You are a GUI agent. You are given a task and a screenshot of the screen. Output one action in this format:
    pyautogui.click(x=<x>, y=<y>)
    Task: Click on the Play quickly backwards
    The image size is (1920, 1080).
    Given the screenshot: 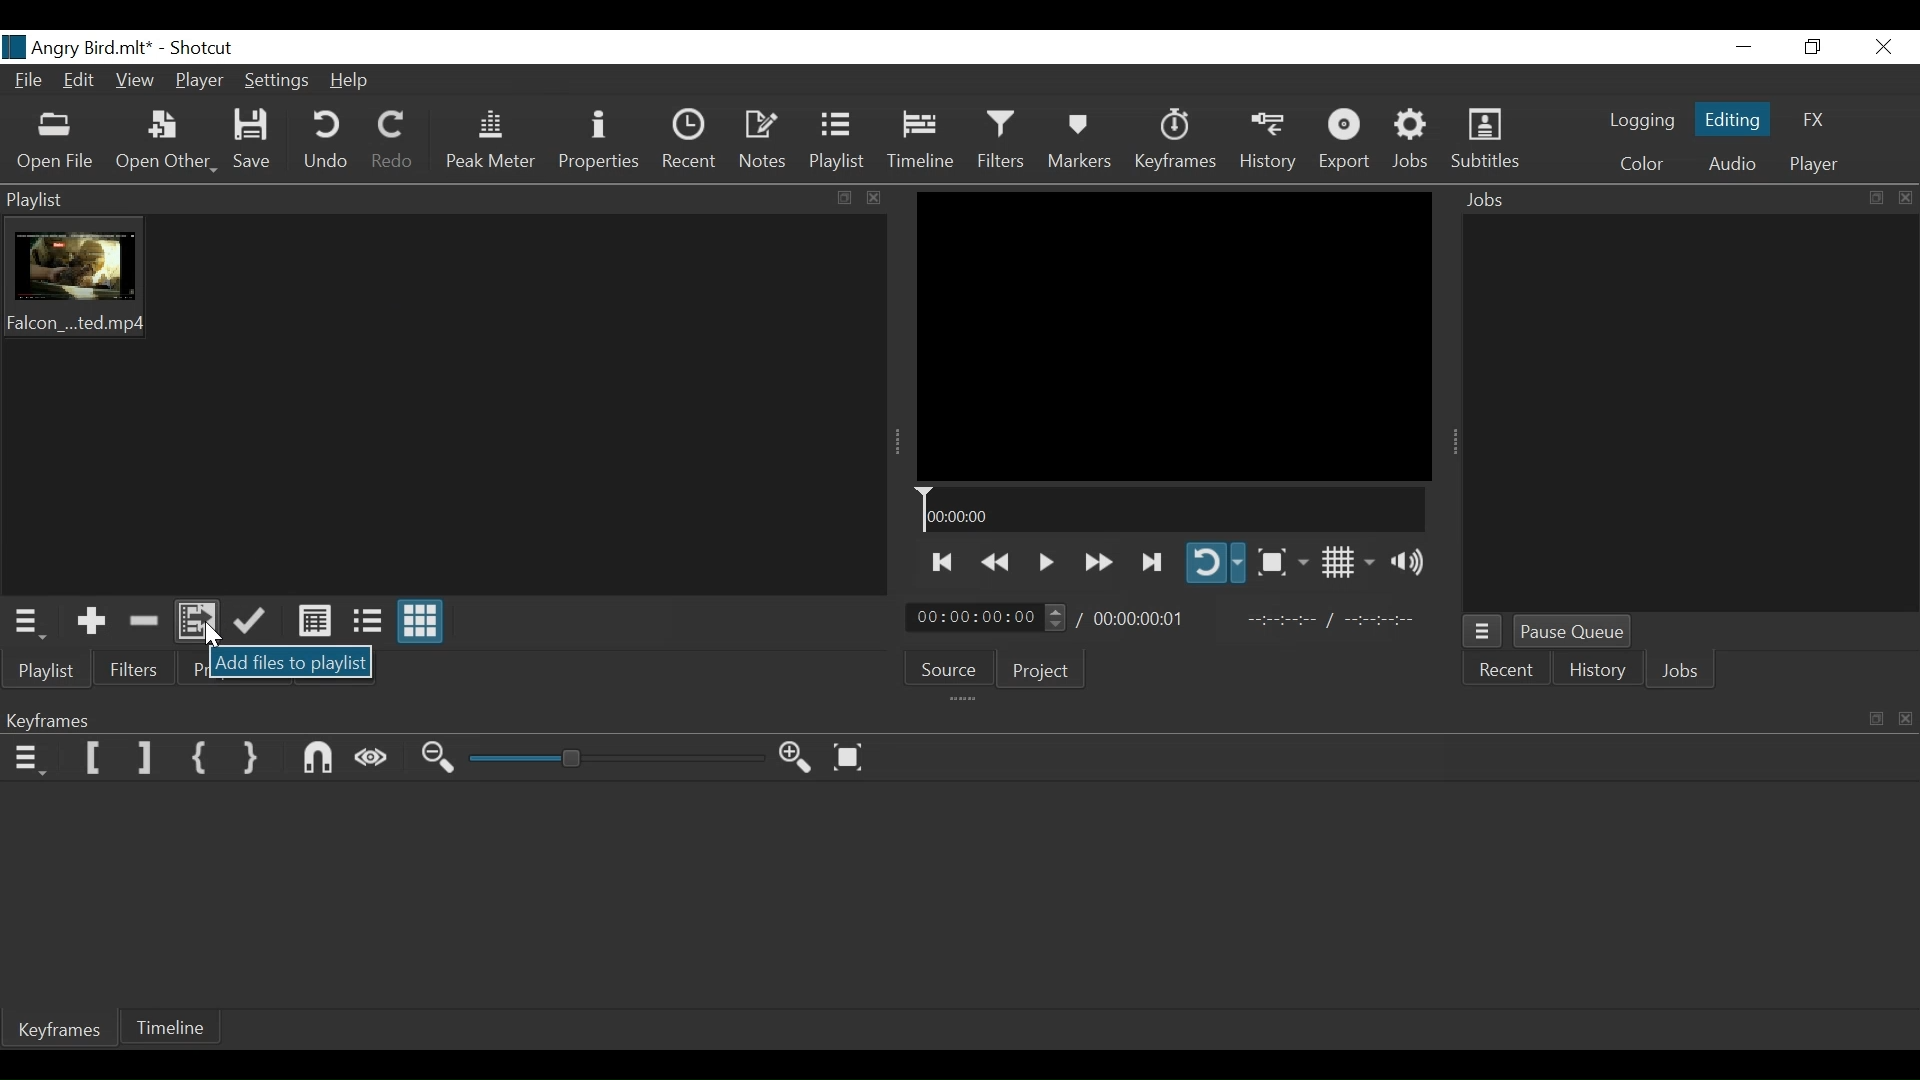 What is the action you would take?
    pyautogui.click(x=995, y=561)
    